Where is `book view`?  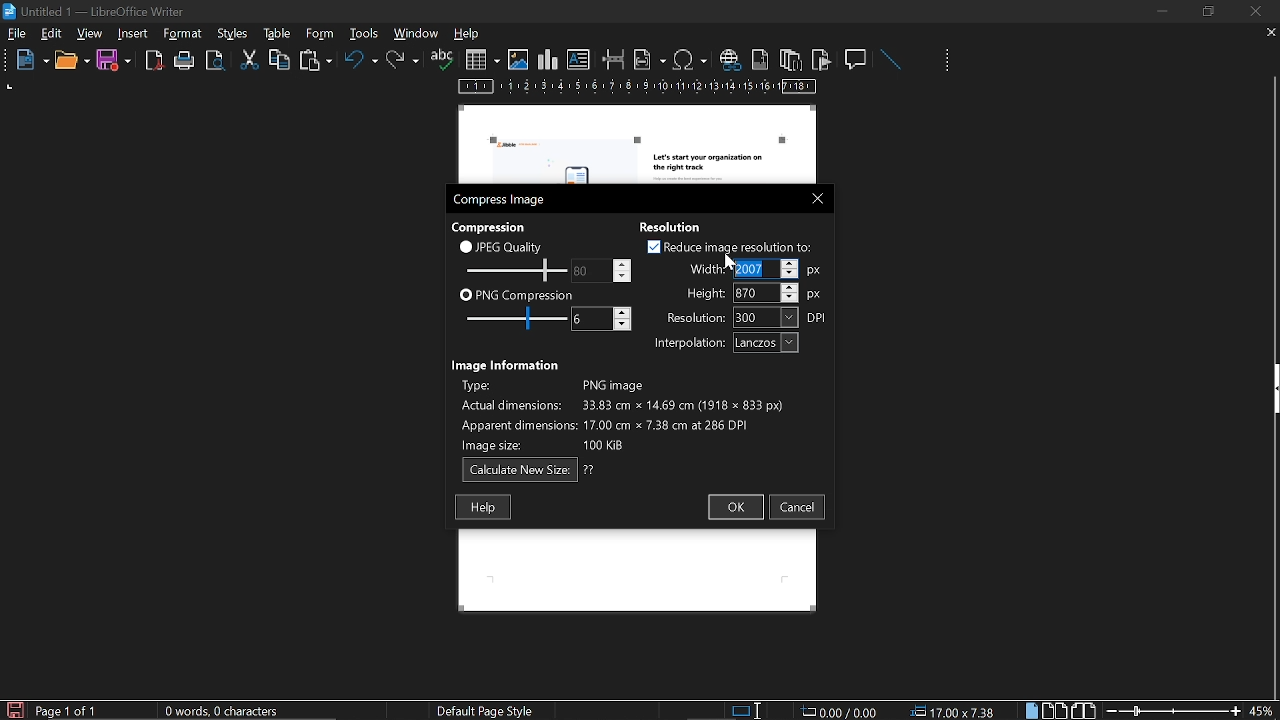 book view is located at coordinates (1082, 709).